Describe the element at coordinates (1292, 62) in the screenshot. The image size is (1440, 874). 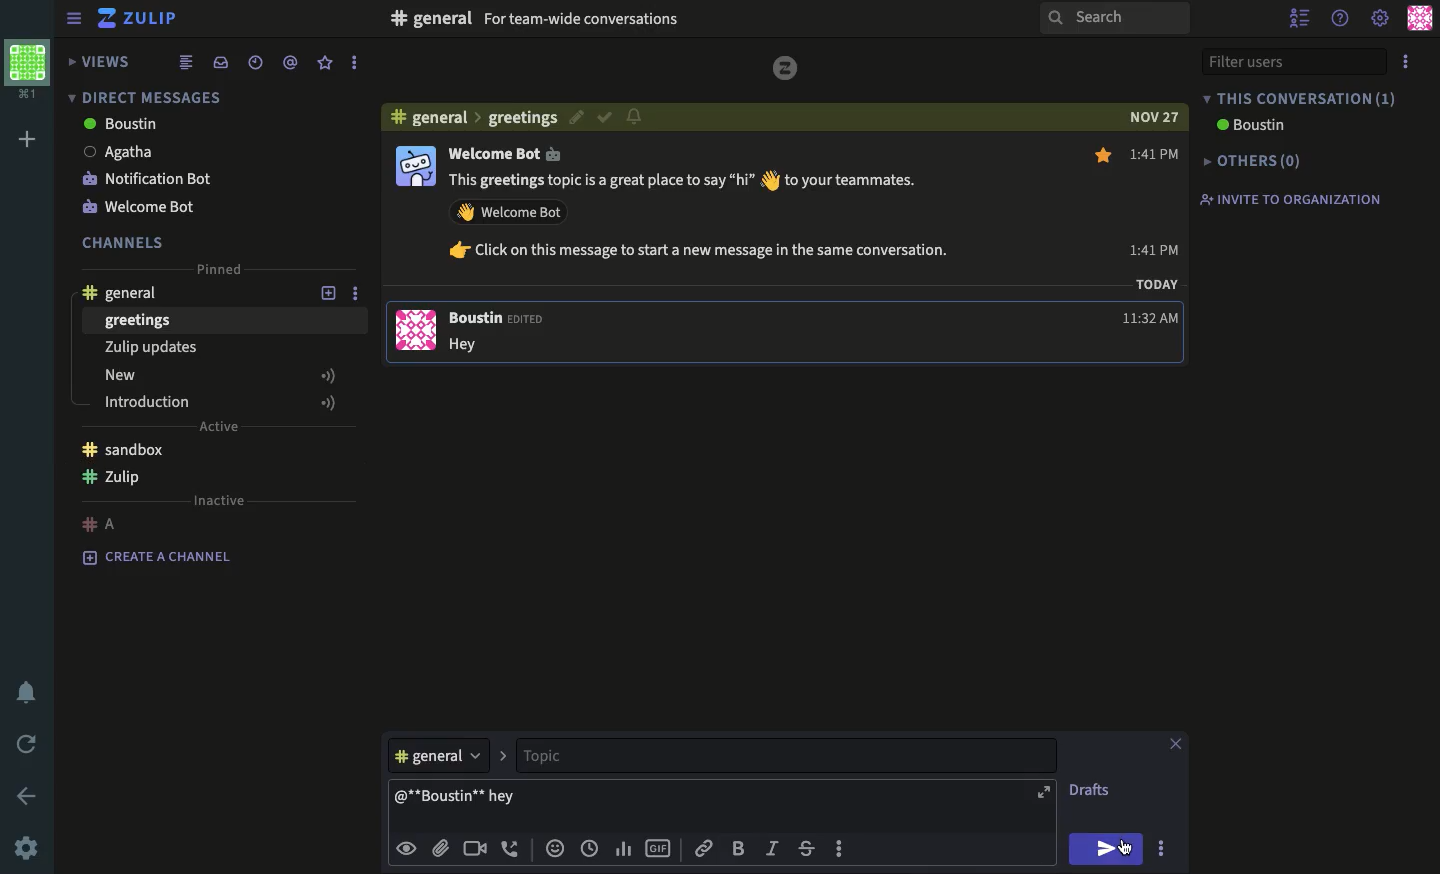
I see `filter users` at that location.